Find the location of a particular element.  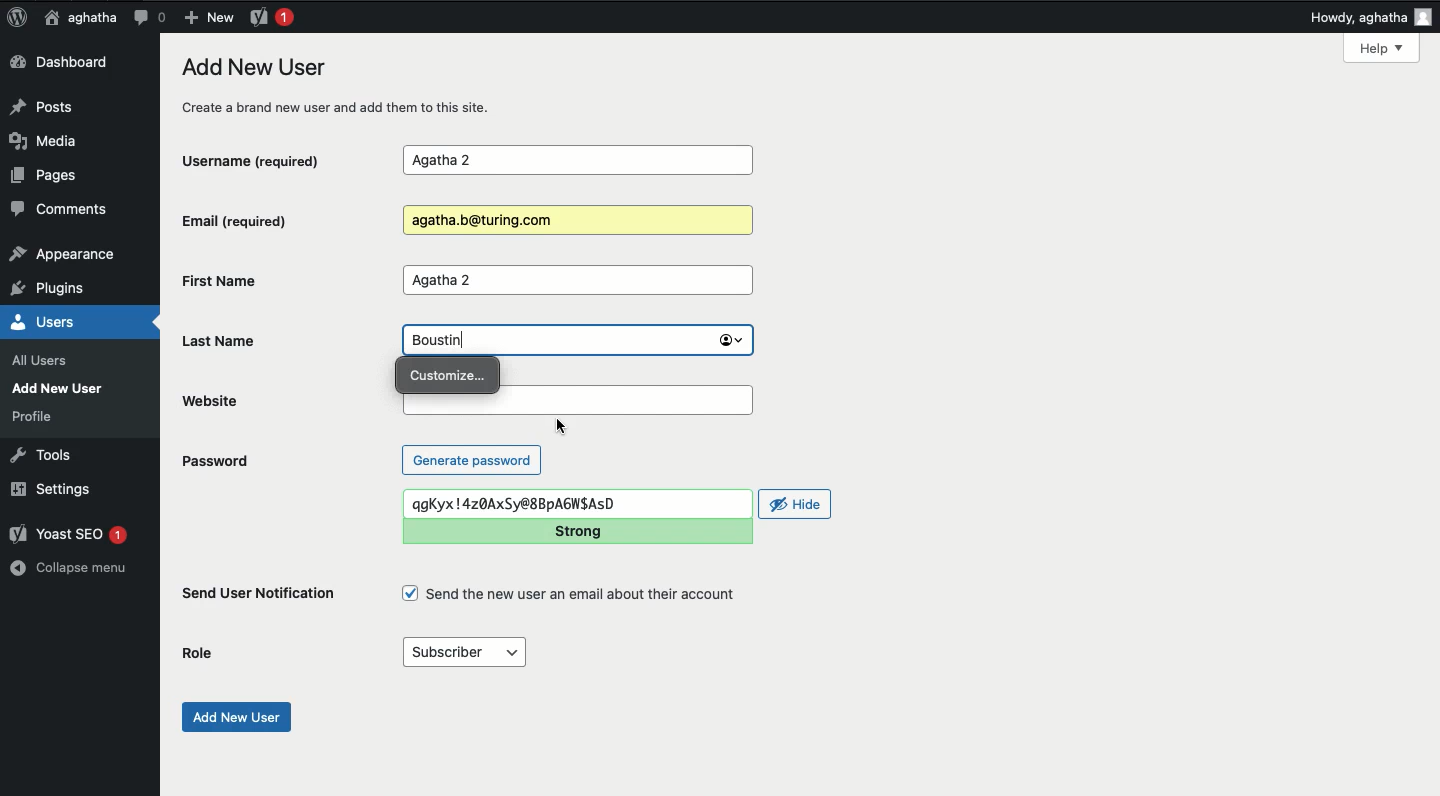

Send the new user an email about their account is located at coordinates (572, 594).